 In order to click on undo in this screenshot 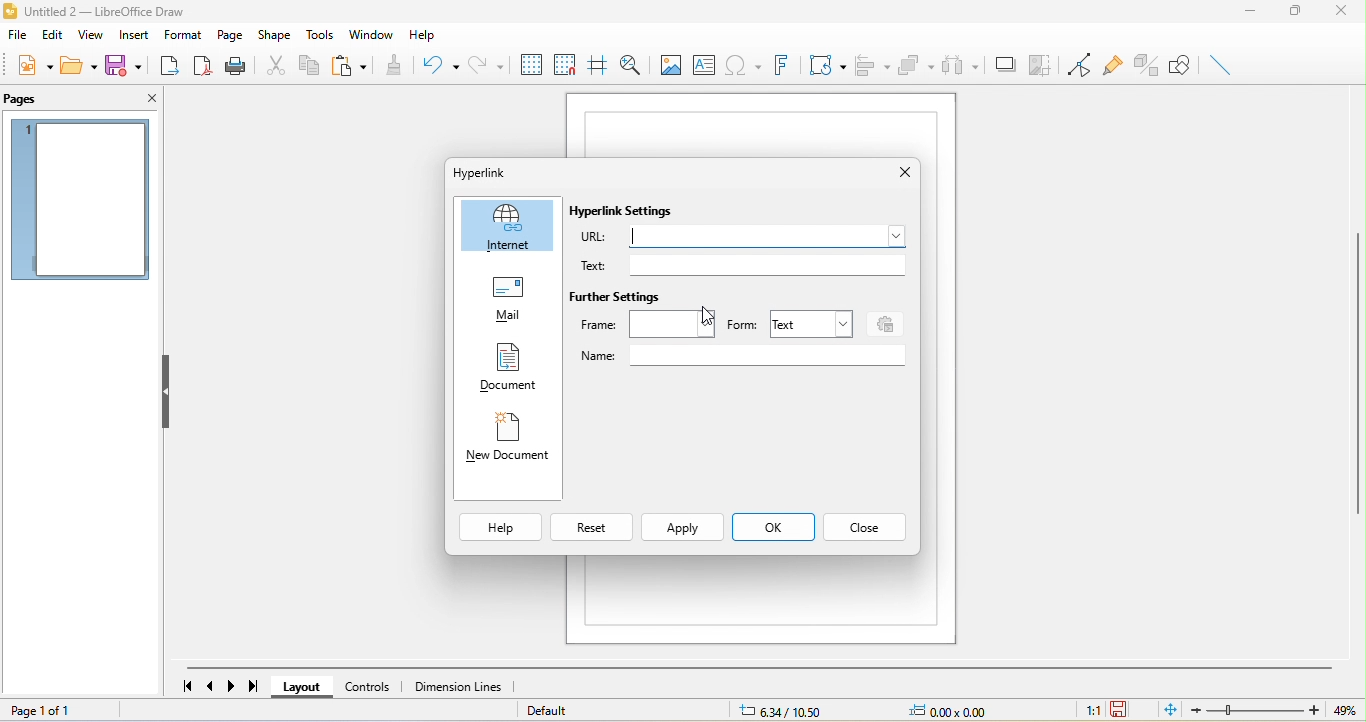, I will do `click(437, 63)`.